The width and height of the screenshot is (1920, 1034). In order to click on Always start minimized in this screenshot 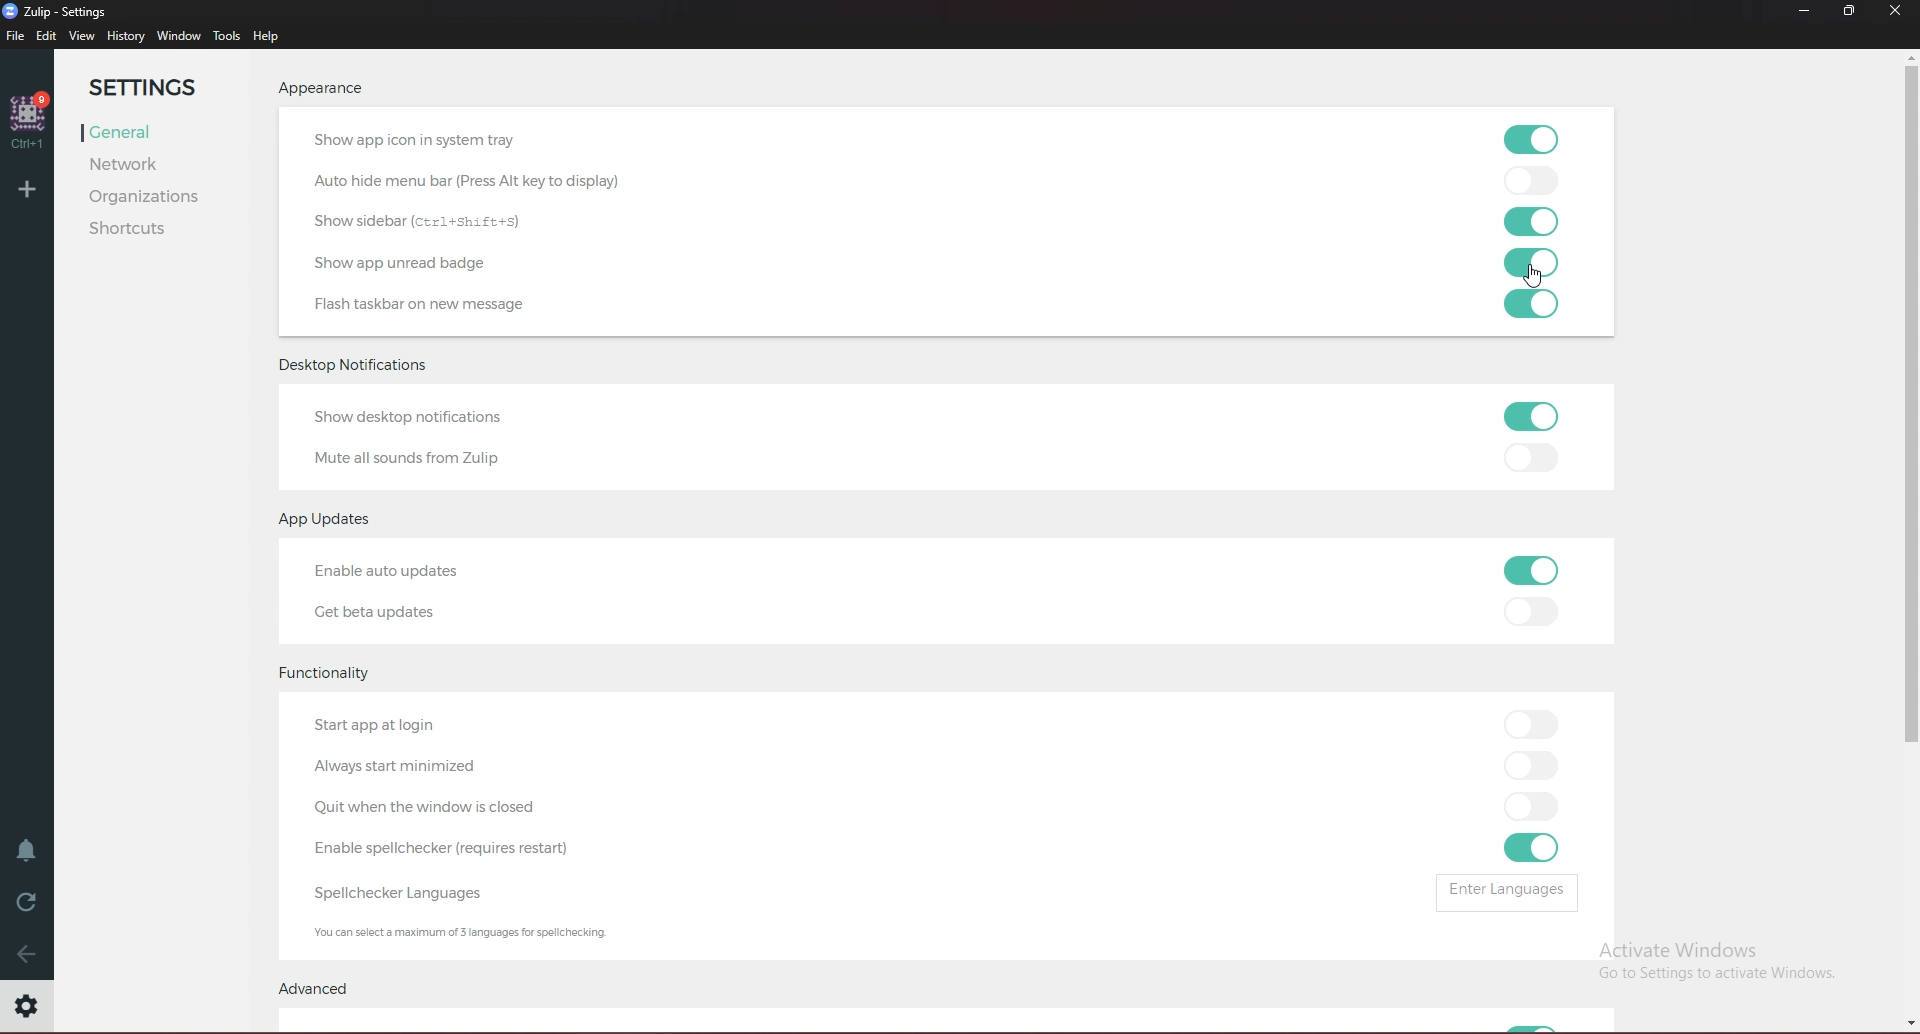, I will do `click(440, 767)`.